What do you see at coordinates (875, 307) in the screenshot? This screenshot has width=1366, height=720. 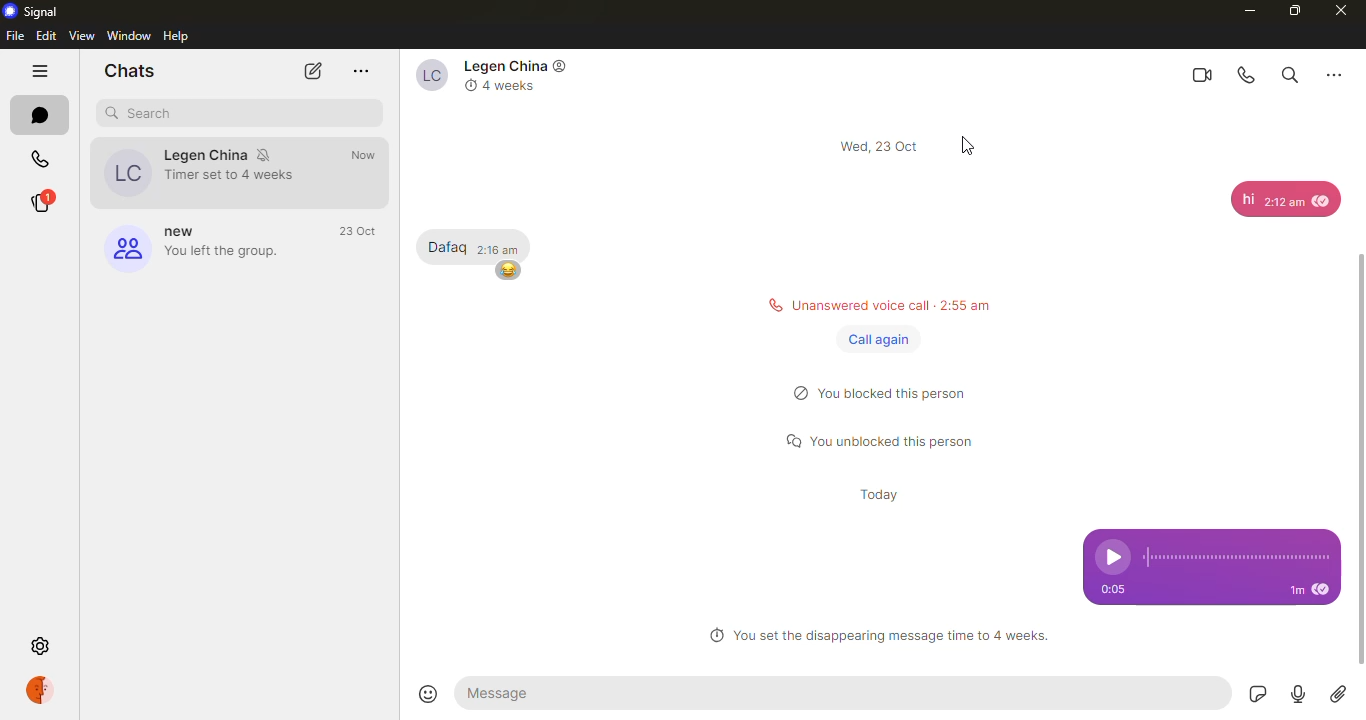 I see `status message` at bounding box center [875, 307].